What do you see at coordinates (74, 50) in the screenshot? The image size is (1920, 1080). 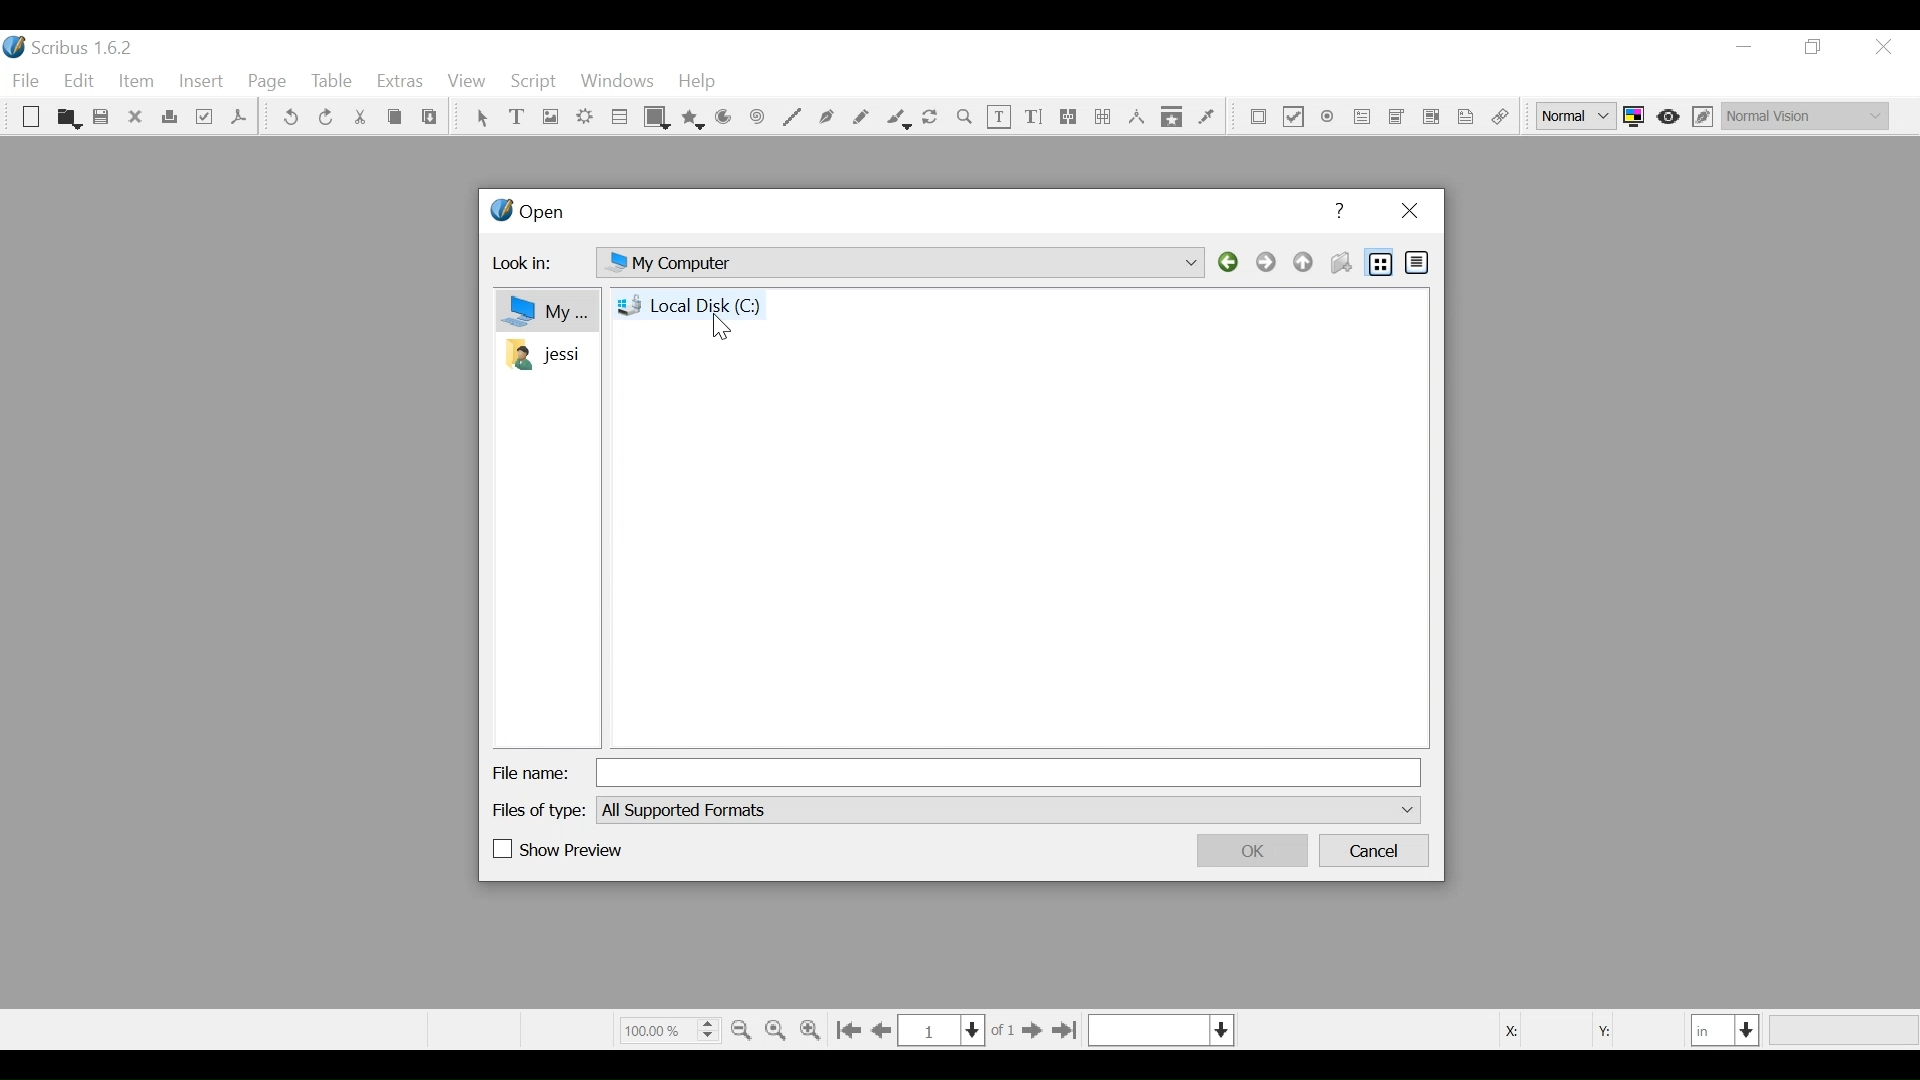 I see `Scribus Desktop Icon` at bounding box center [74, 50].